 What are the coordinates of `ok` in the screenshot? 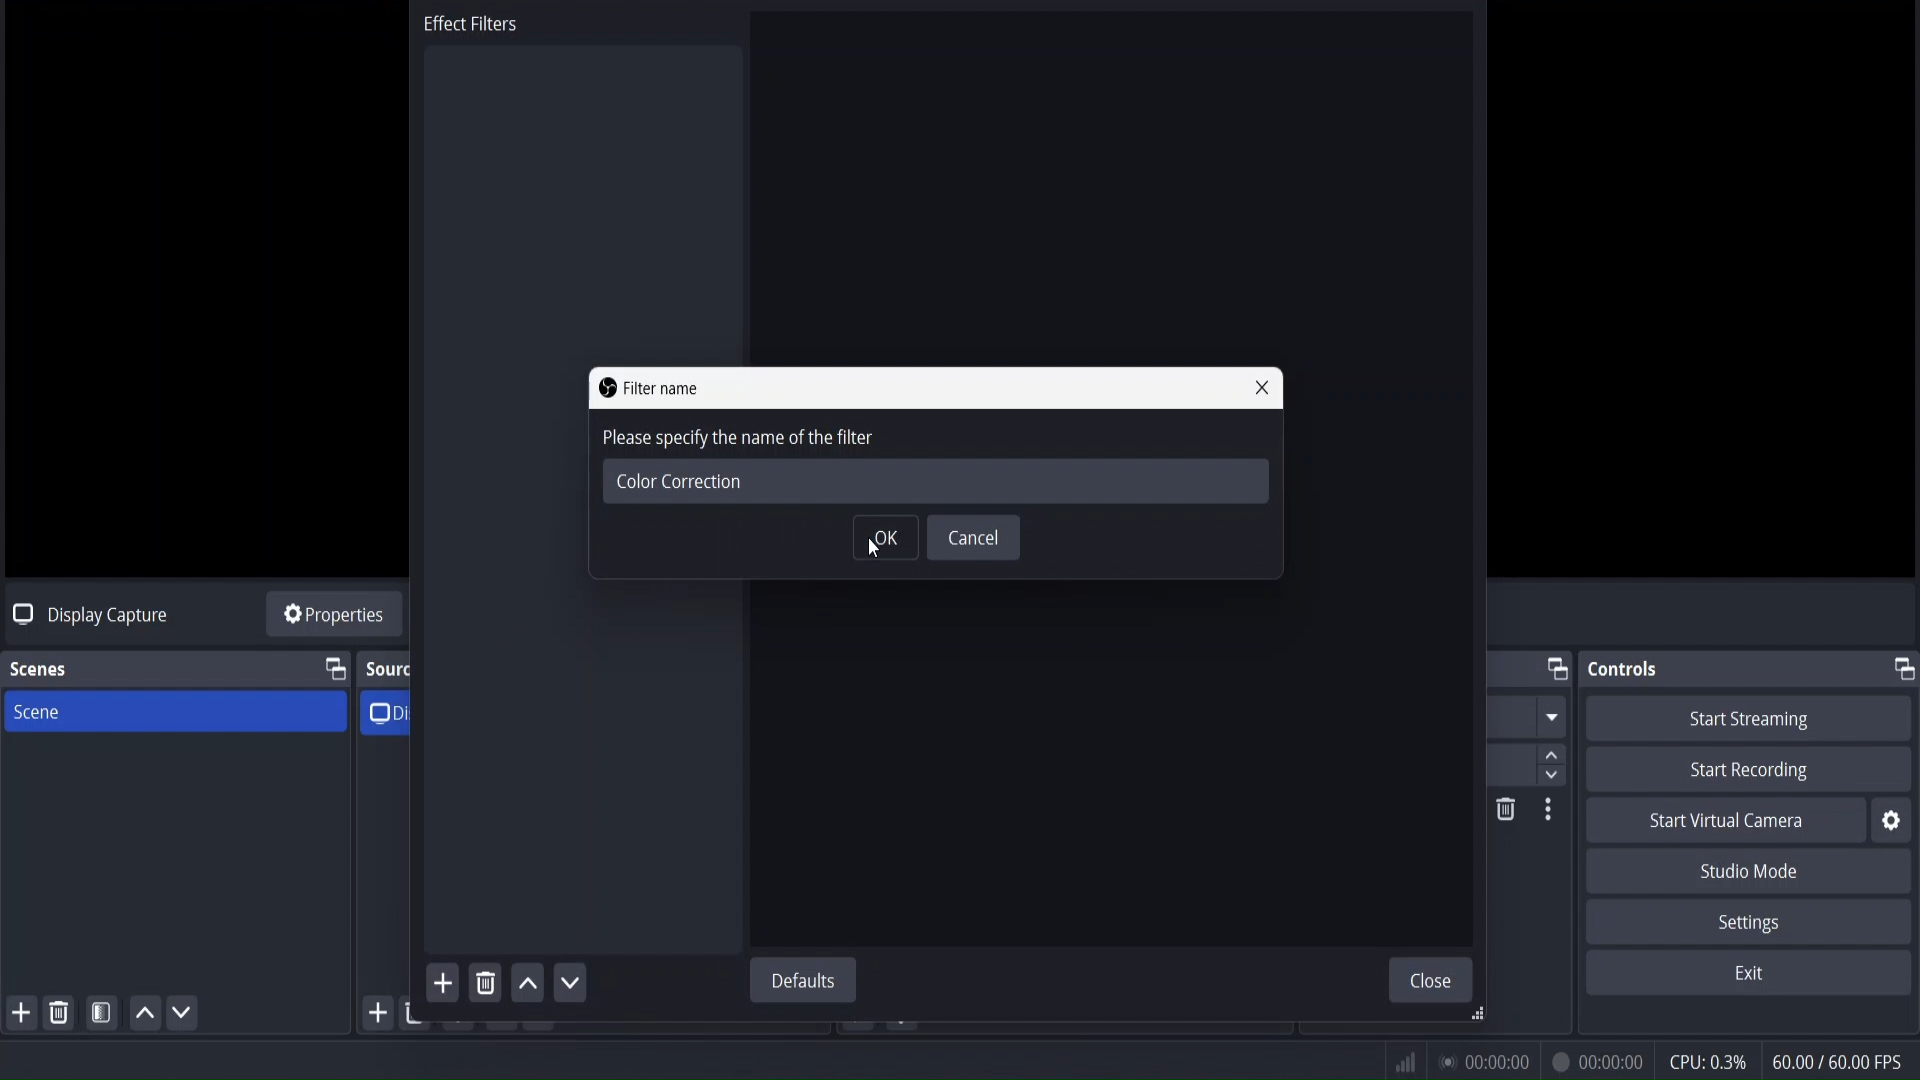 It's located at (884, 539).